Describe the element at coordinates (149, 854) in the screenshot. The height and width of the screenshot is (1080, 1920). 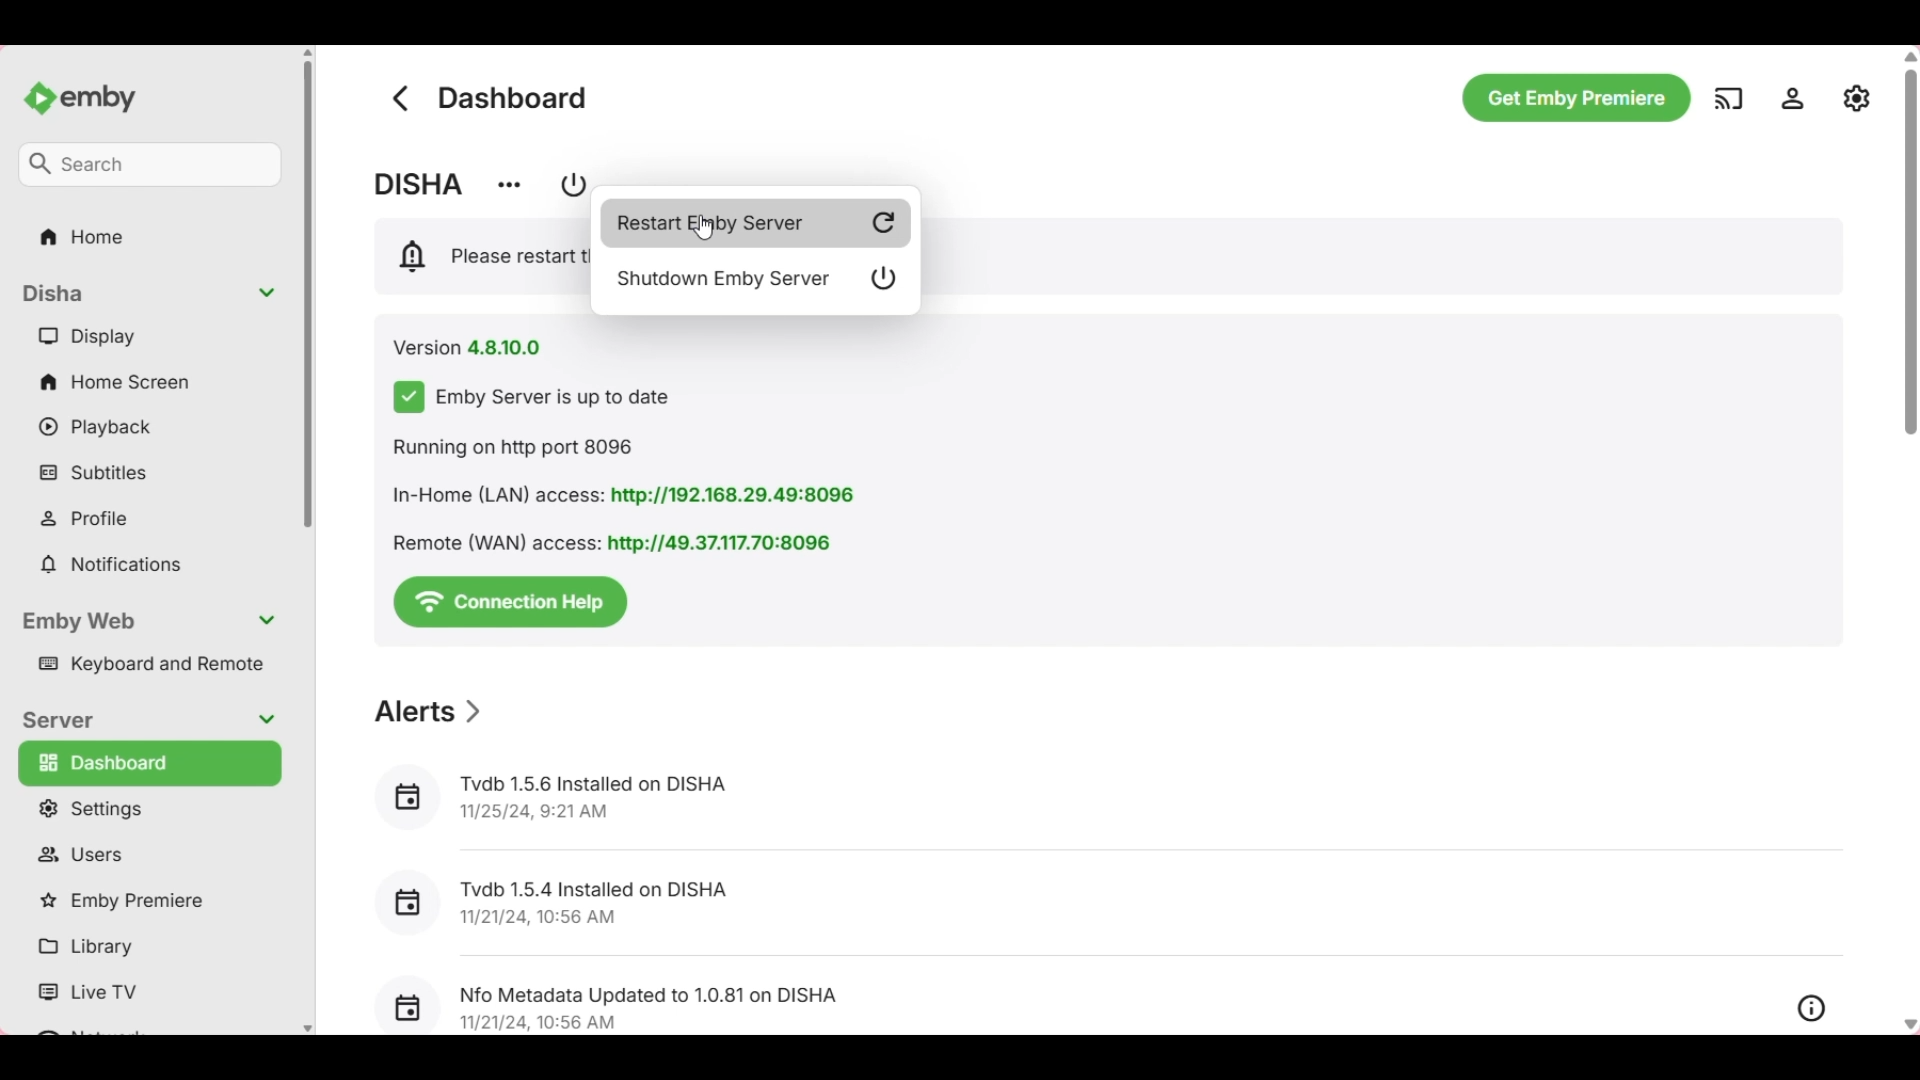
I see `Users` at that location.